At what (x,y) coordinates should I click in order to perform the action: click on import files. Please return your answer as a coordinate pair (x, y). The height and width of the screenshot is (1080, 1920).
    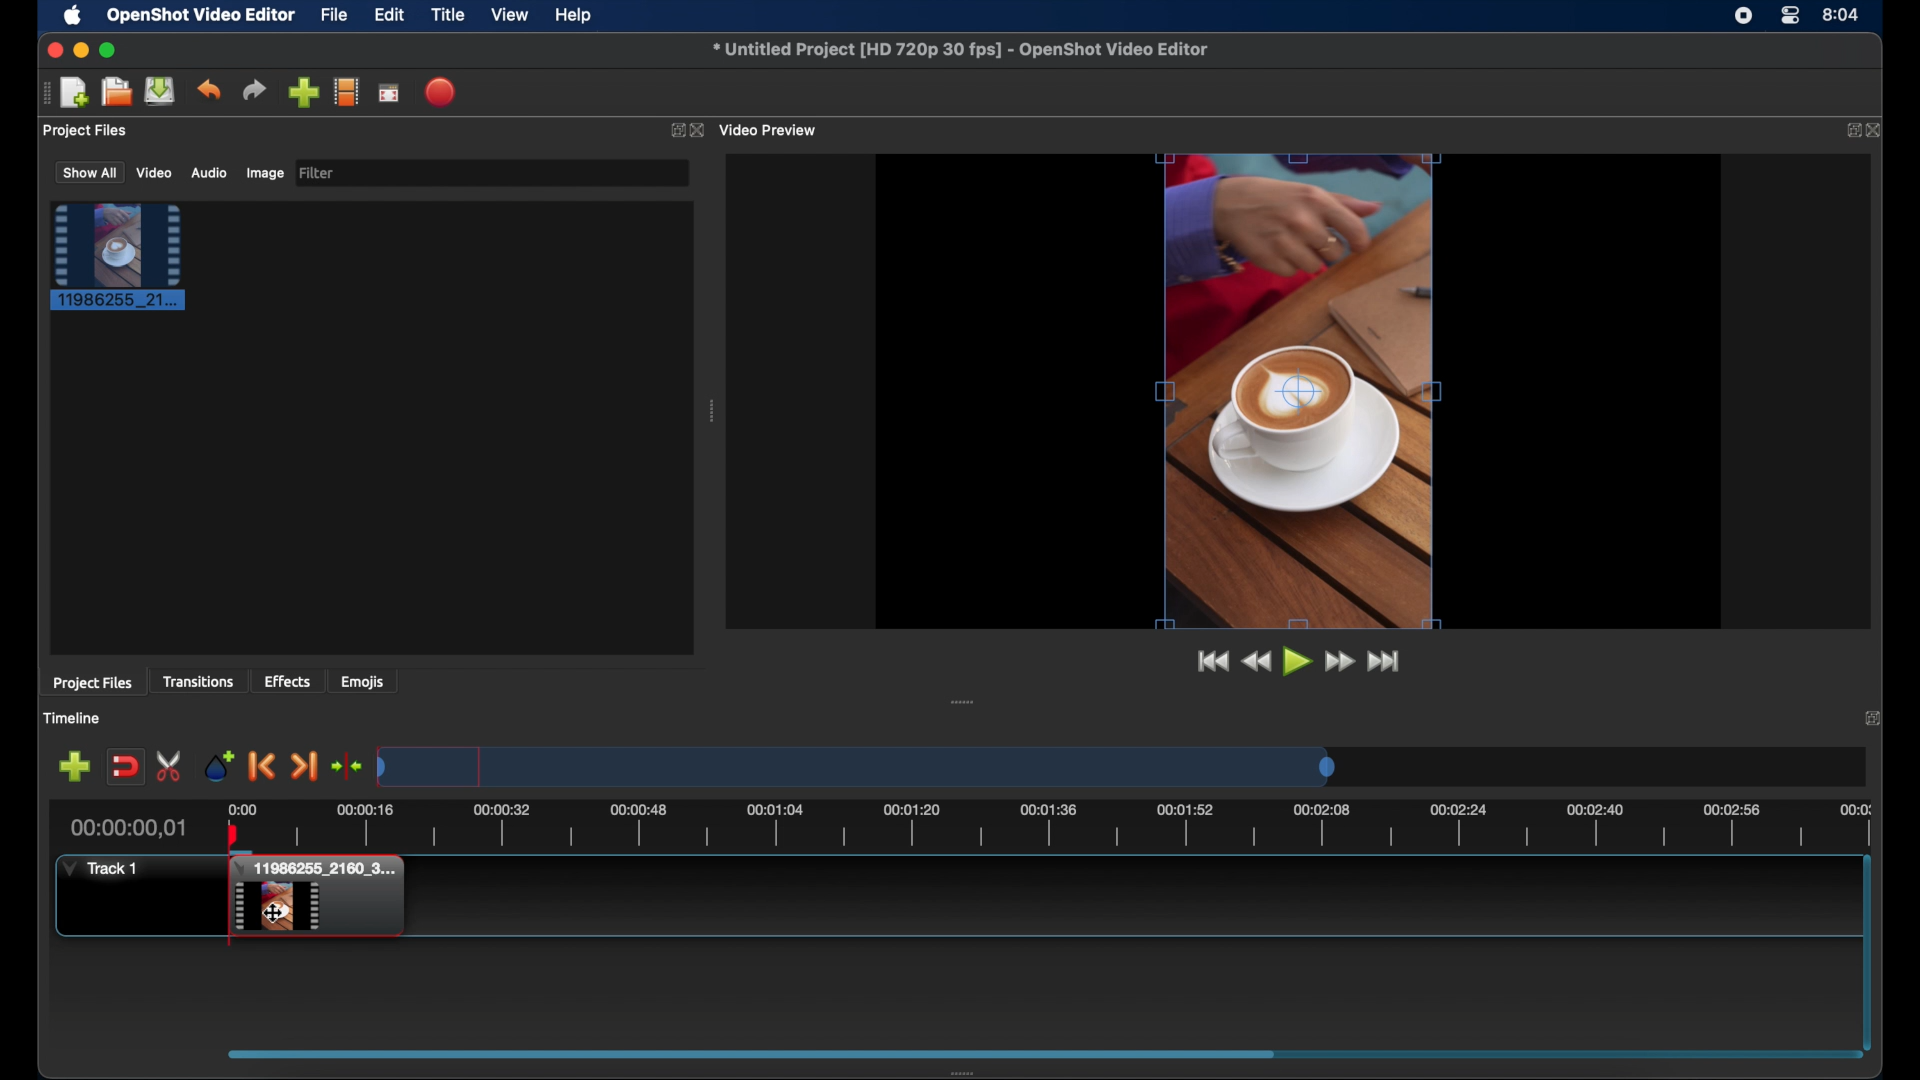
    Looking at the image, I should click on (302, 93).